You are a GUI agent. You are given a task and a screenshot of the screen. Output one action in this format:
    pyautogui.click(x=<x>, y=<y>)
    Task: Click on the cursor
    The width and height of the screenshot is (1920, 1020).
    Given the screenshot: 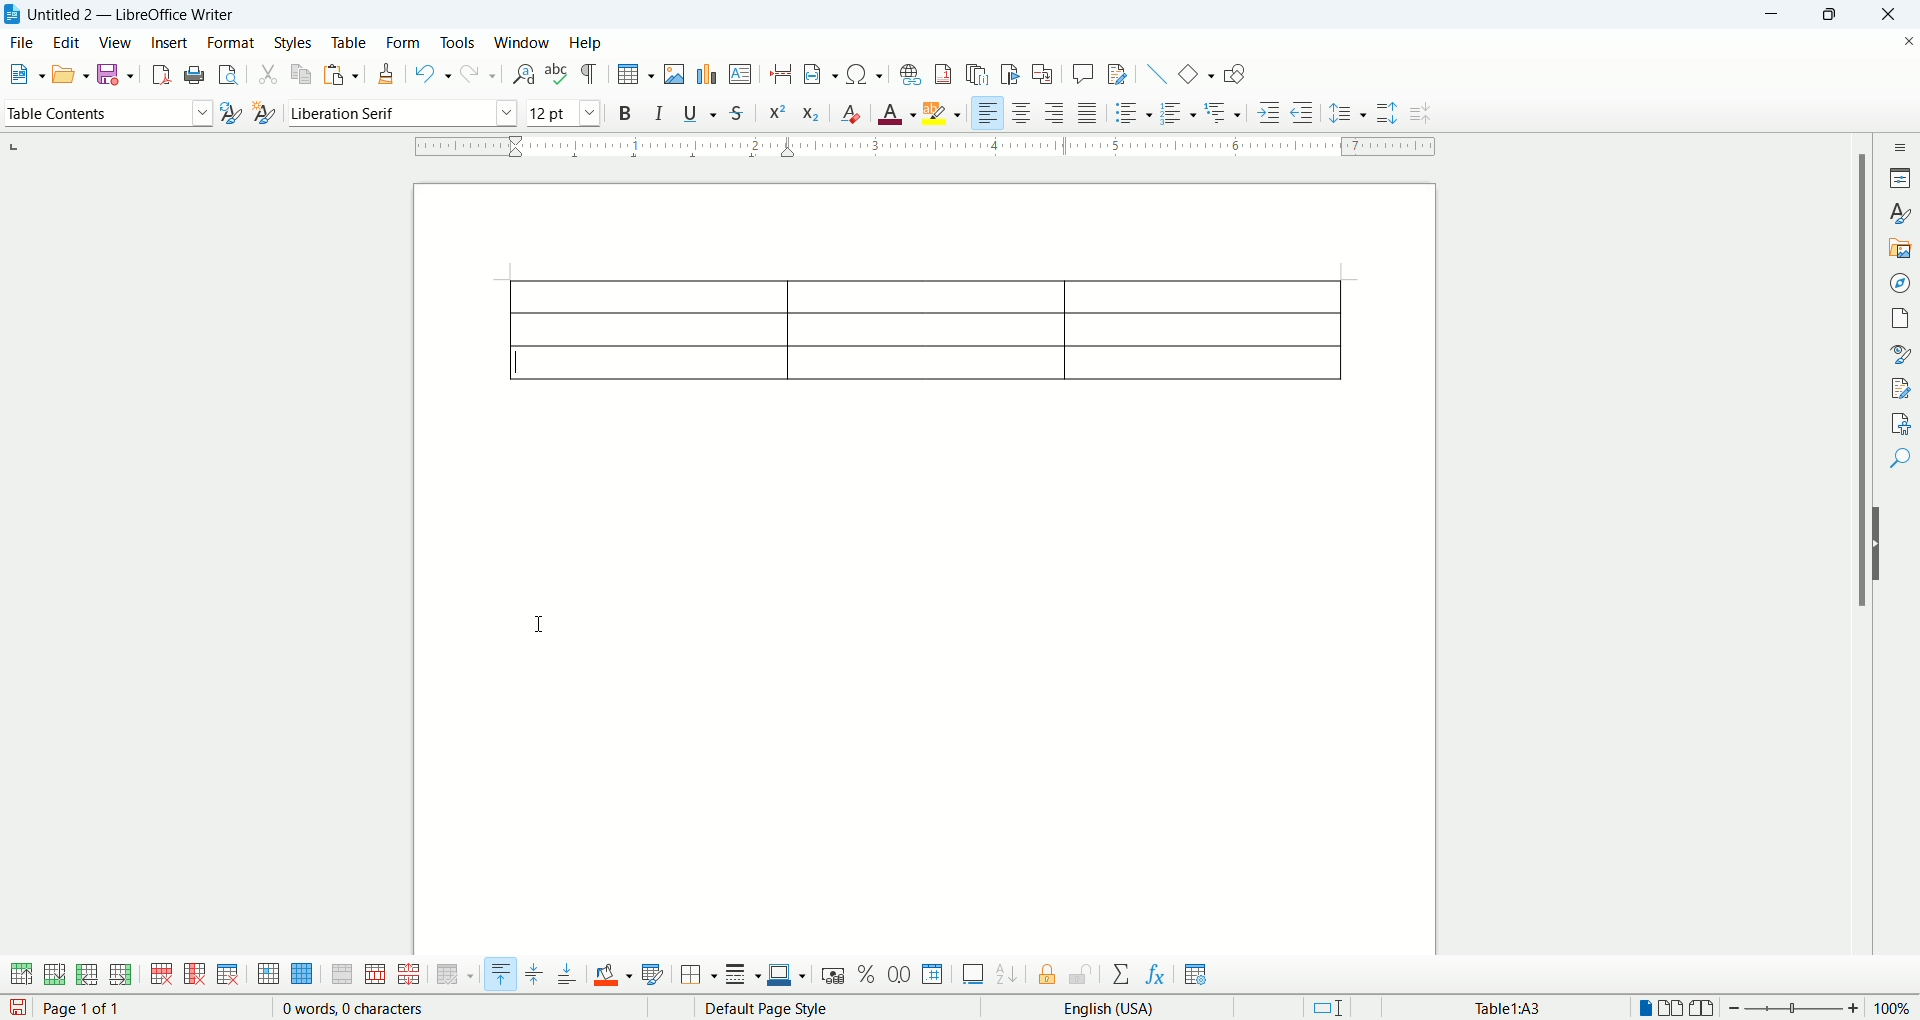 What is the action you would take?
    pyautogui.click(x=548, y=623)
    